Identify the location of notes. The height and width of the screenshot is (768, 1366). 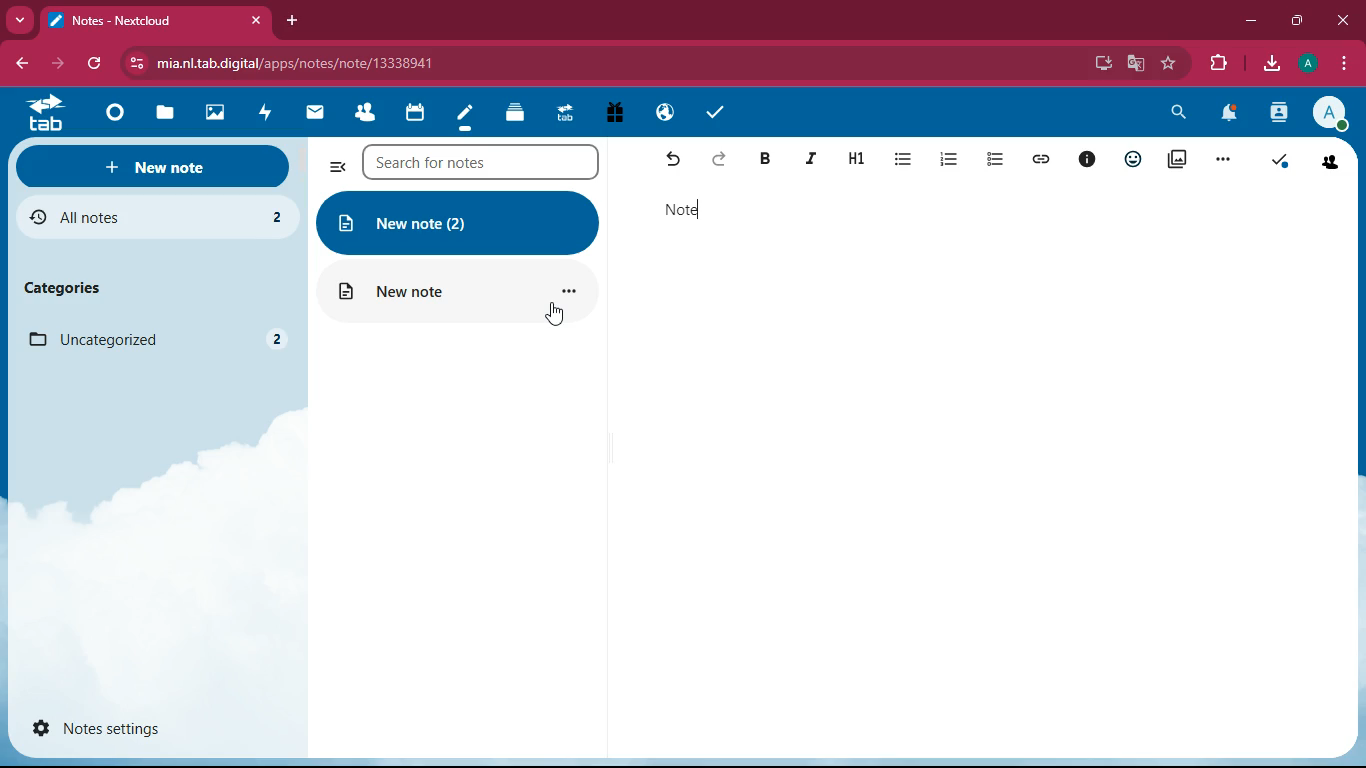
(466, 114).